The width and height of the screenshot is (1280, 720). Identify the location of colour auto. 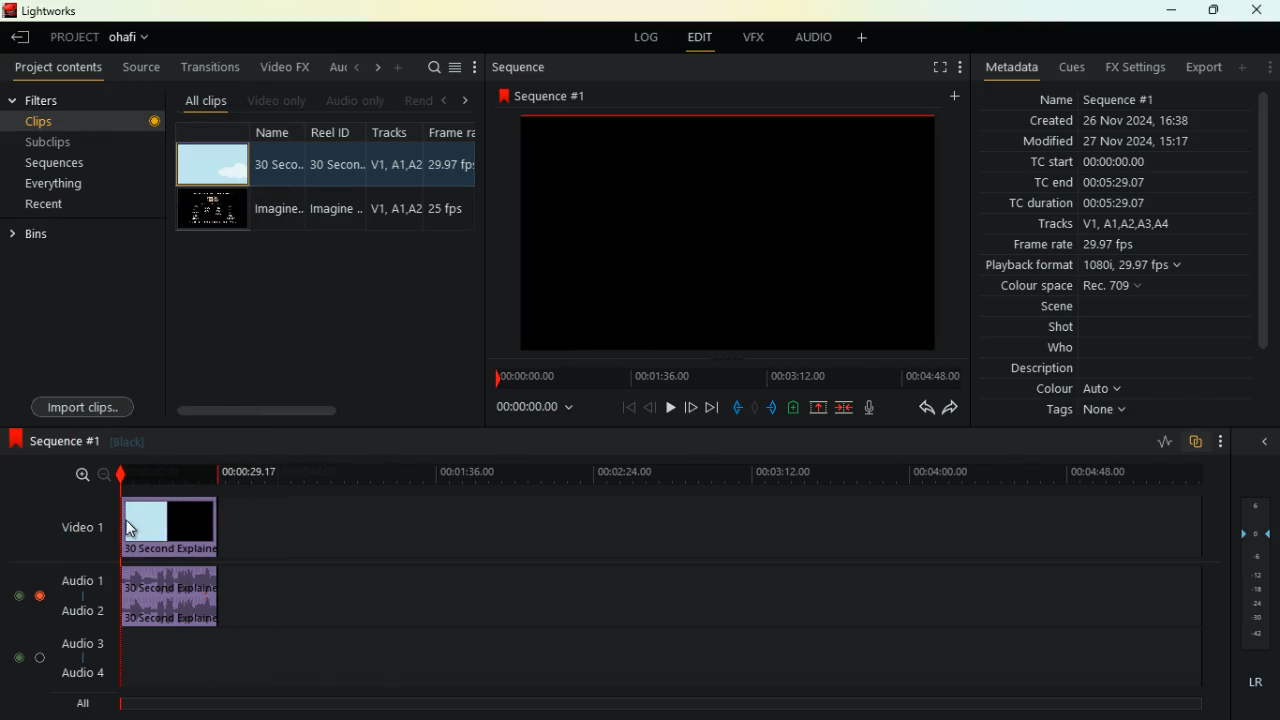
(1082, 389).